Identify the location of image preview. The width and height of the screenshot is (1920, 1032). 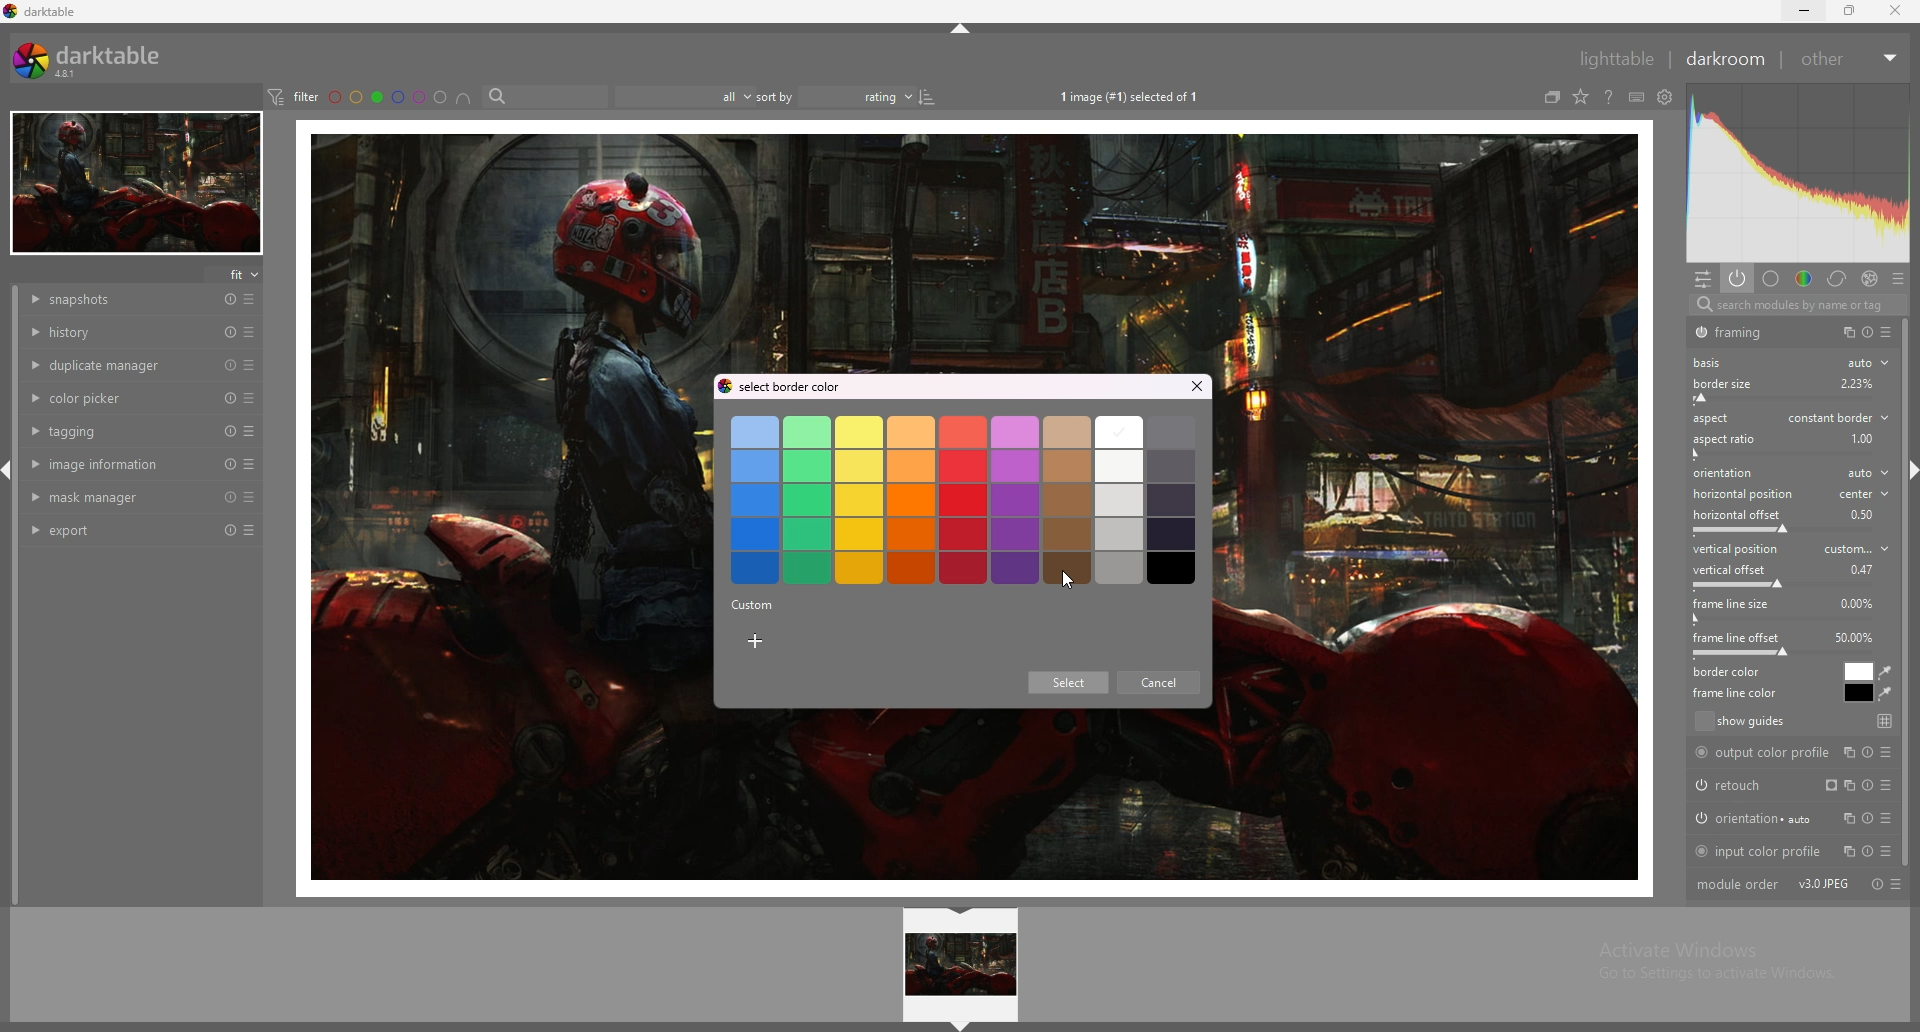
(962, 965).